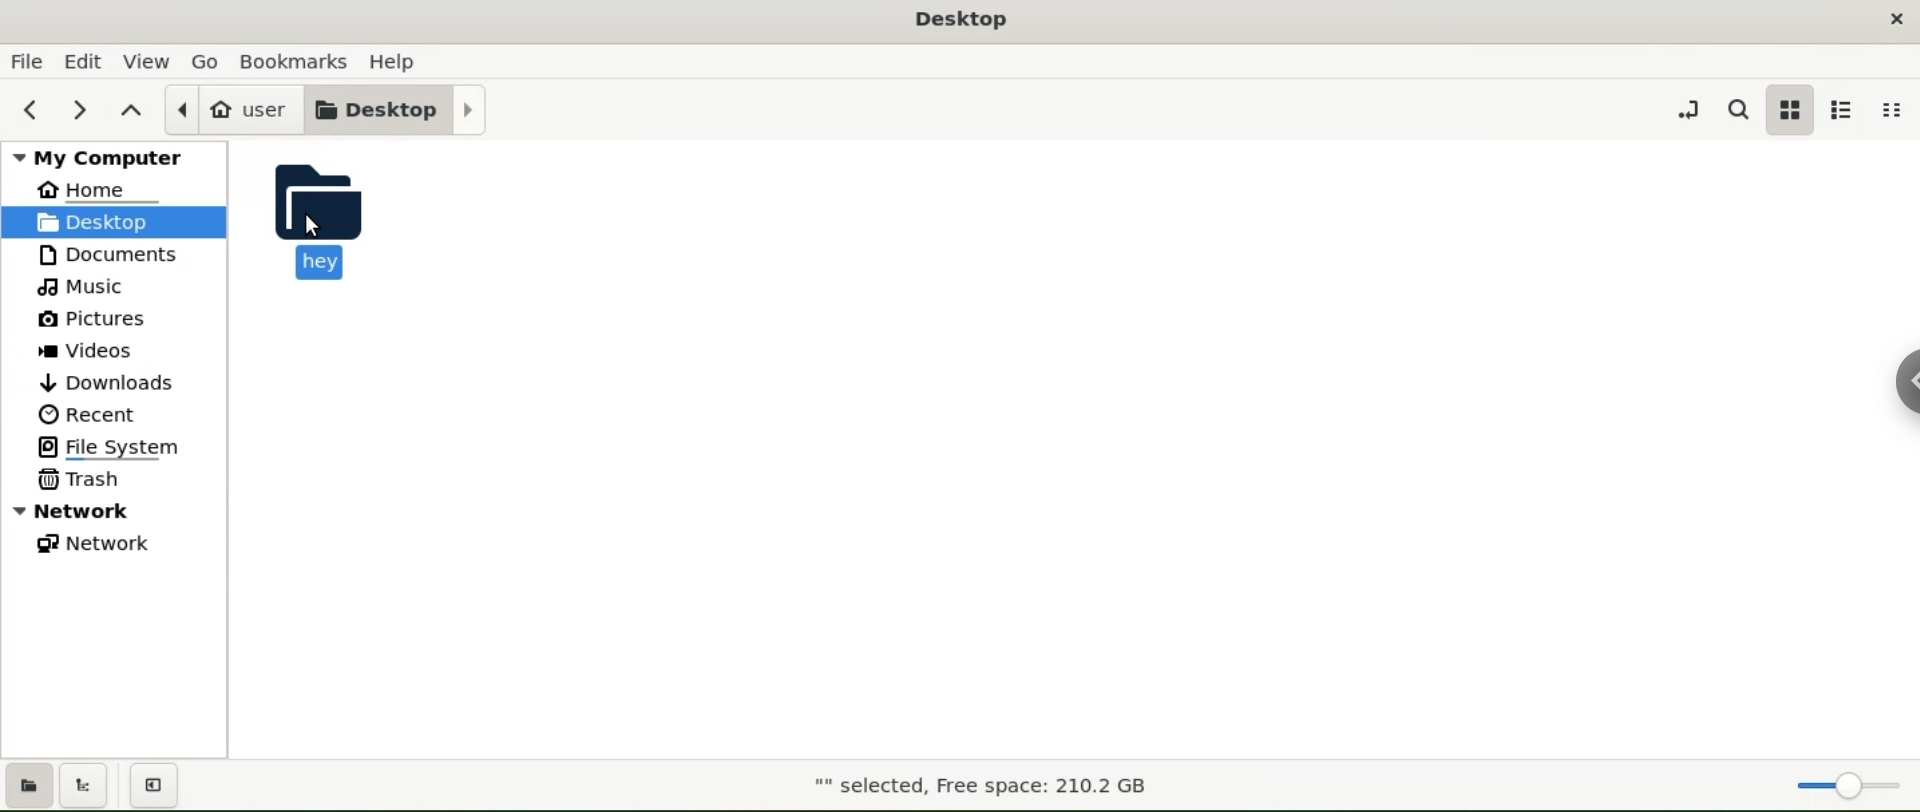  I want to click on search, so click(1738, 110).